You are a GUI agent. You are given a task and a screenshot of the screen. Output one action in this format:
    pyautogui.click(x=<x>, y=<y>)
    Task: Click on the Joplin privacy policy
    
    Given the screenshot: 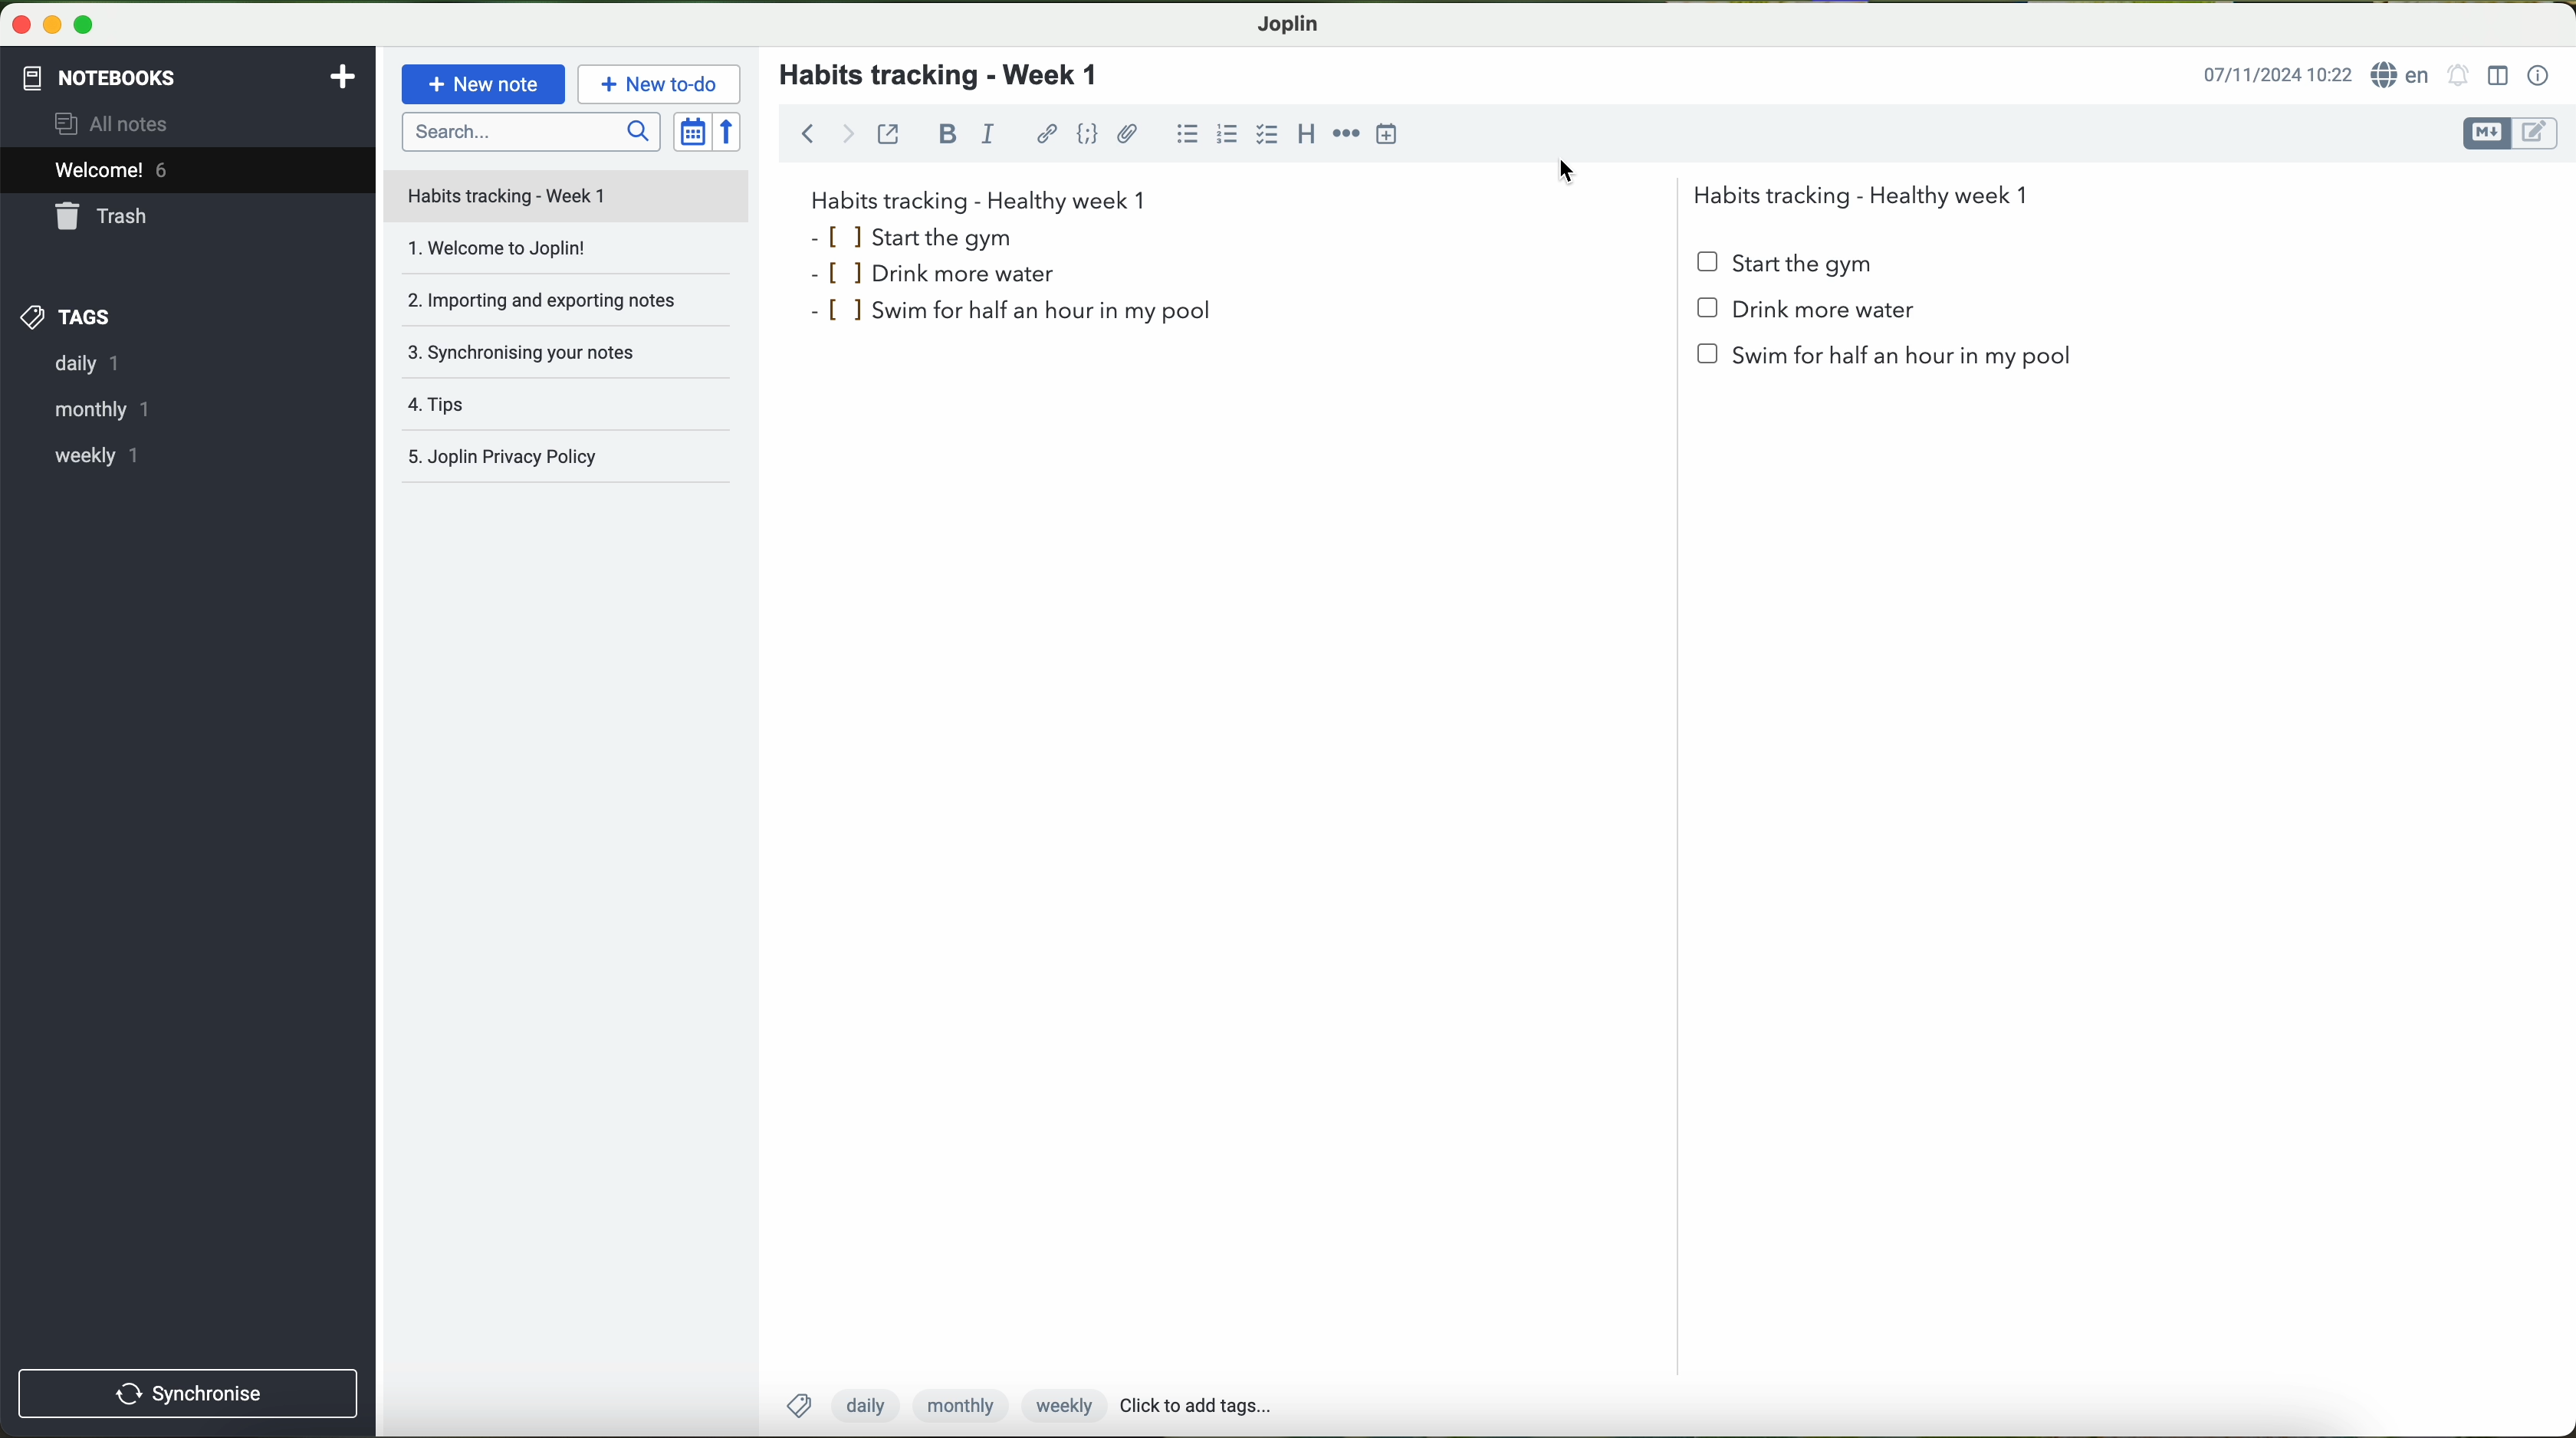 What is the action you would take?
    pyautogui.click(x=568, y=460)
    